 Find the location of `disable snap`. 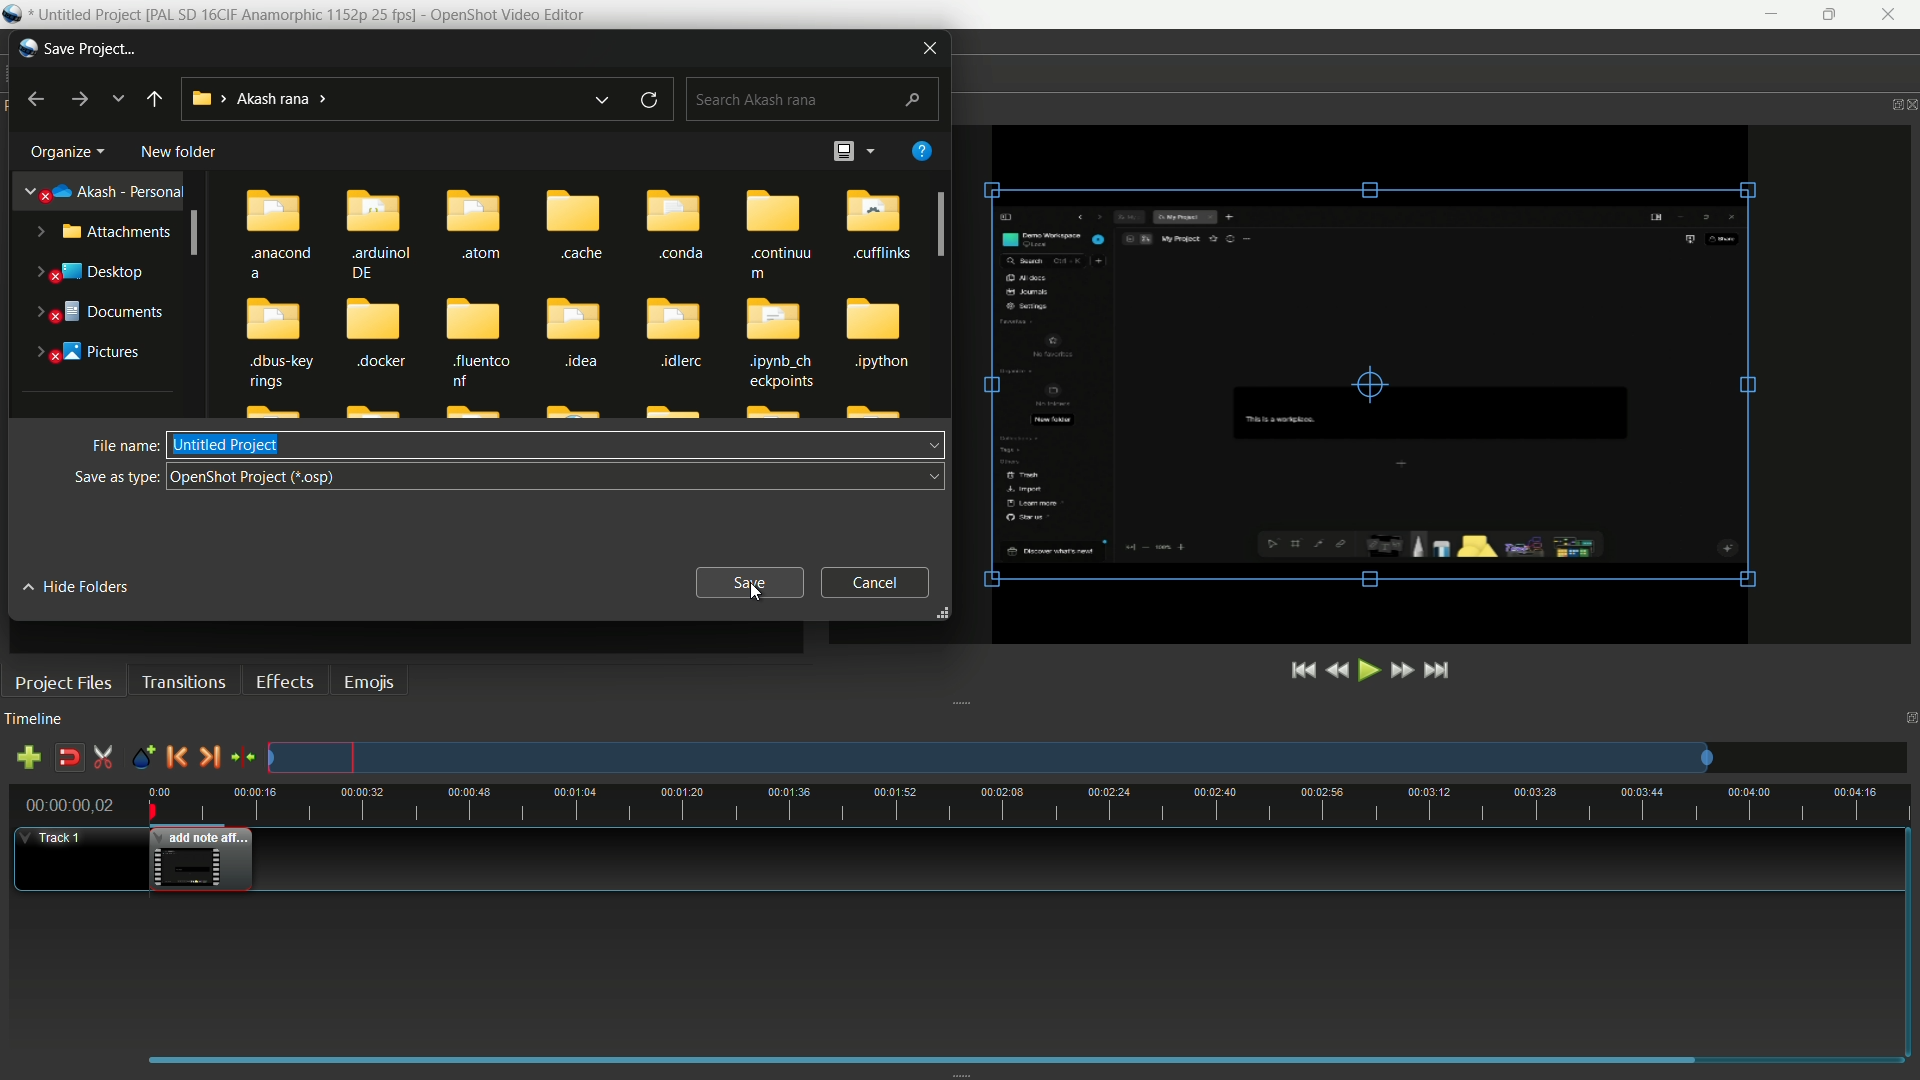

disable snap is located at coordinates (67, 758).